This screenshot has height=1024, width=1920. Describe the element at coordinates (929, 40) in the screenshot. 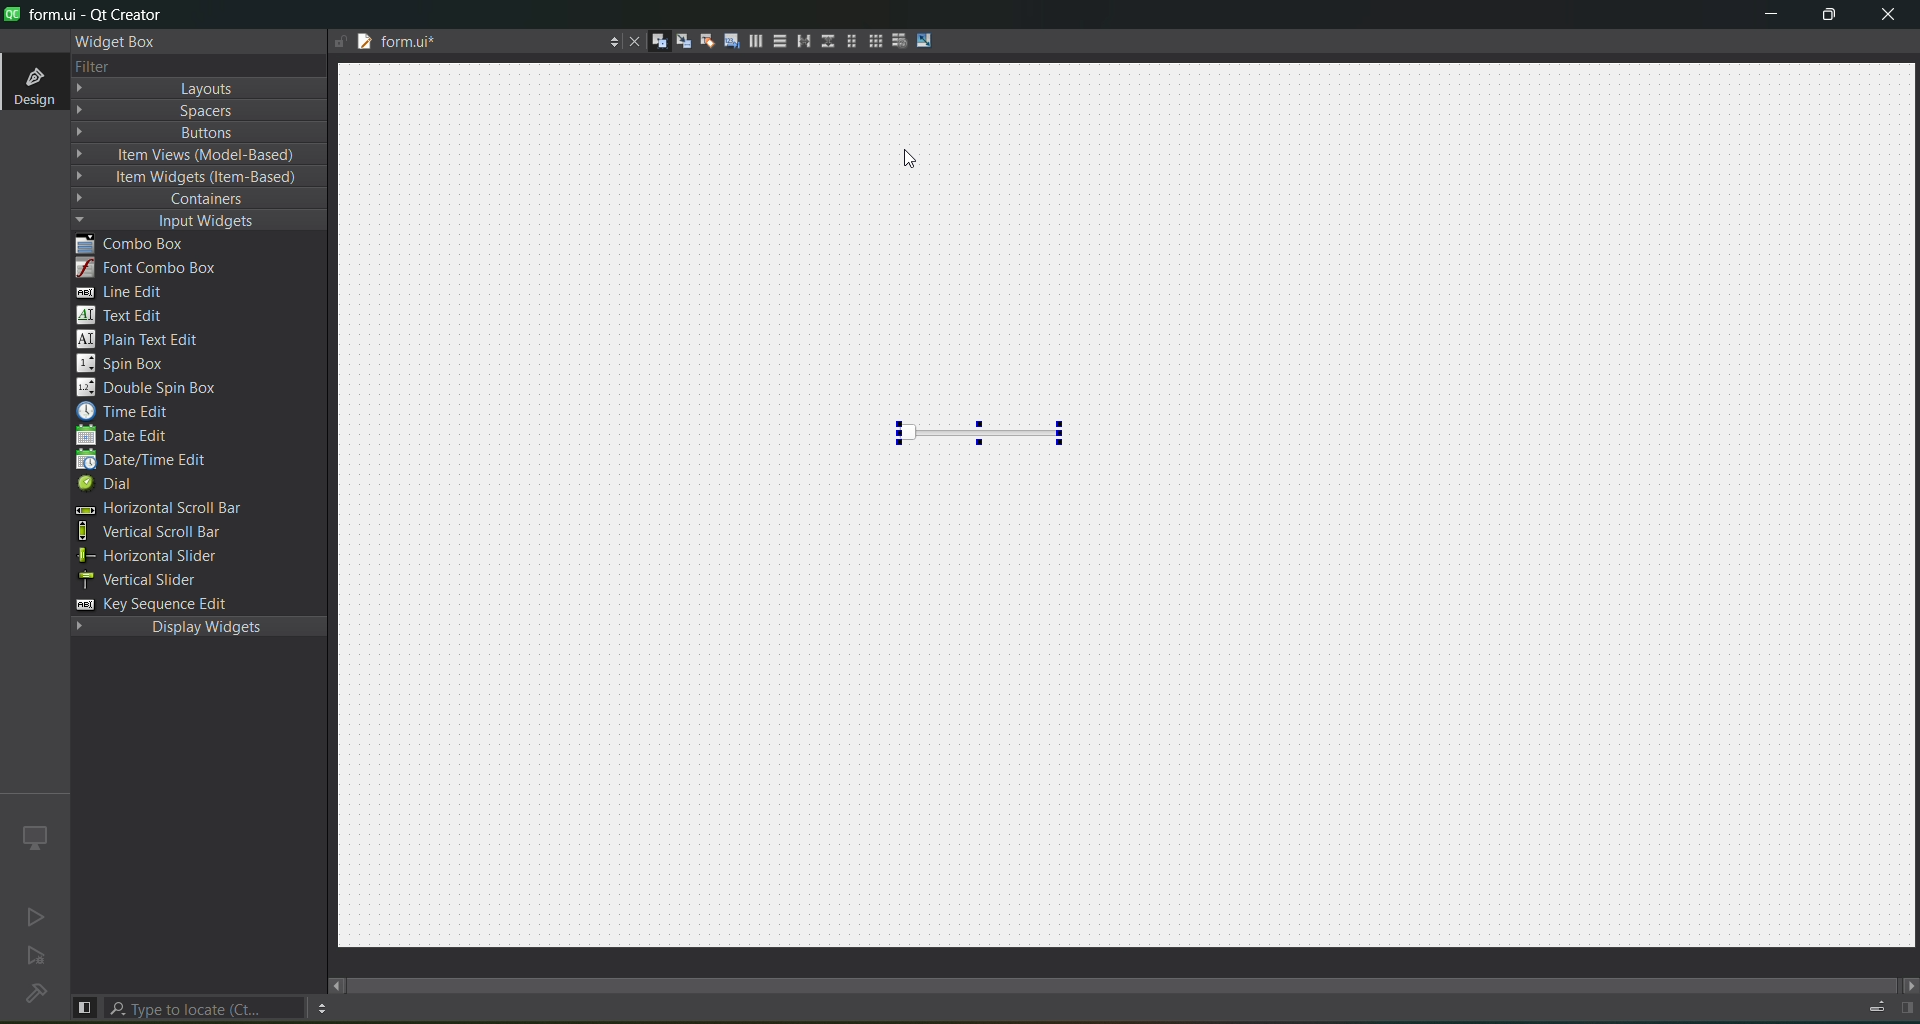

I see `adjust size` at that location.